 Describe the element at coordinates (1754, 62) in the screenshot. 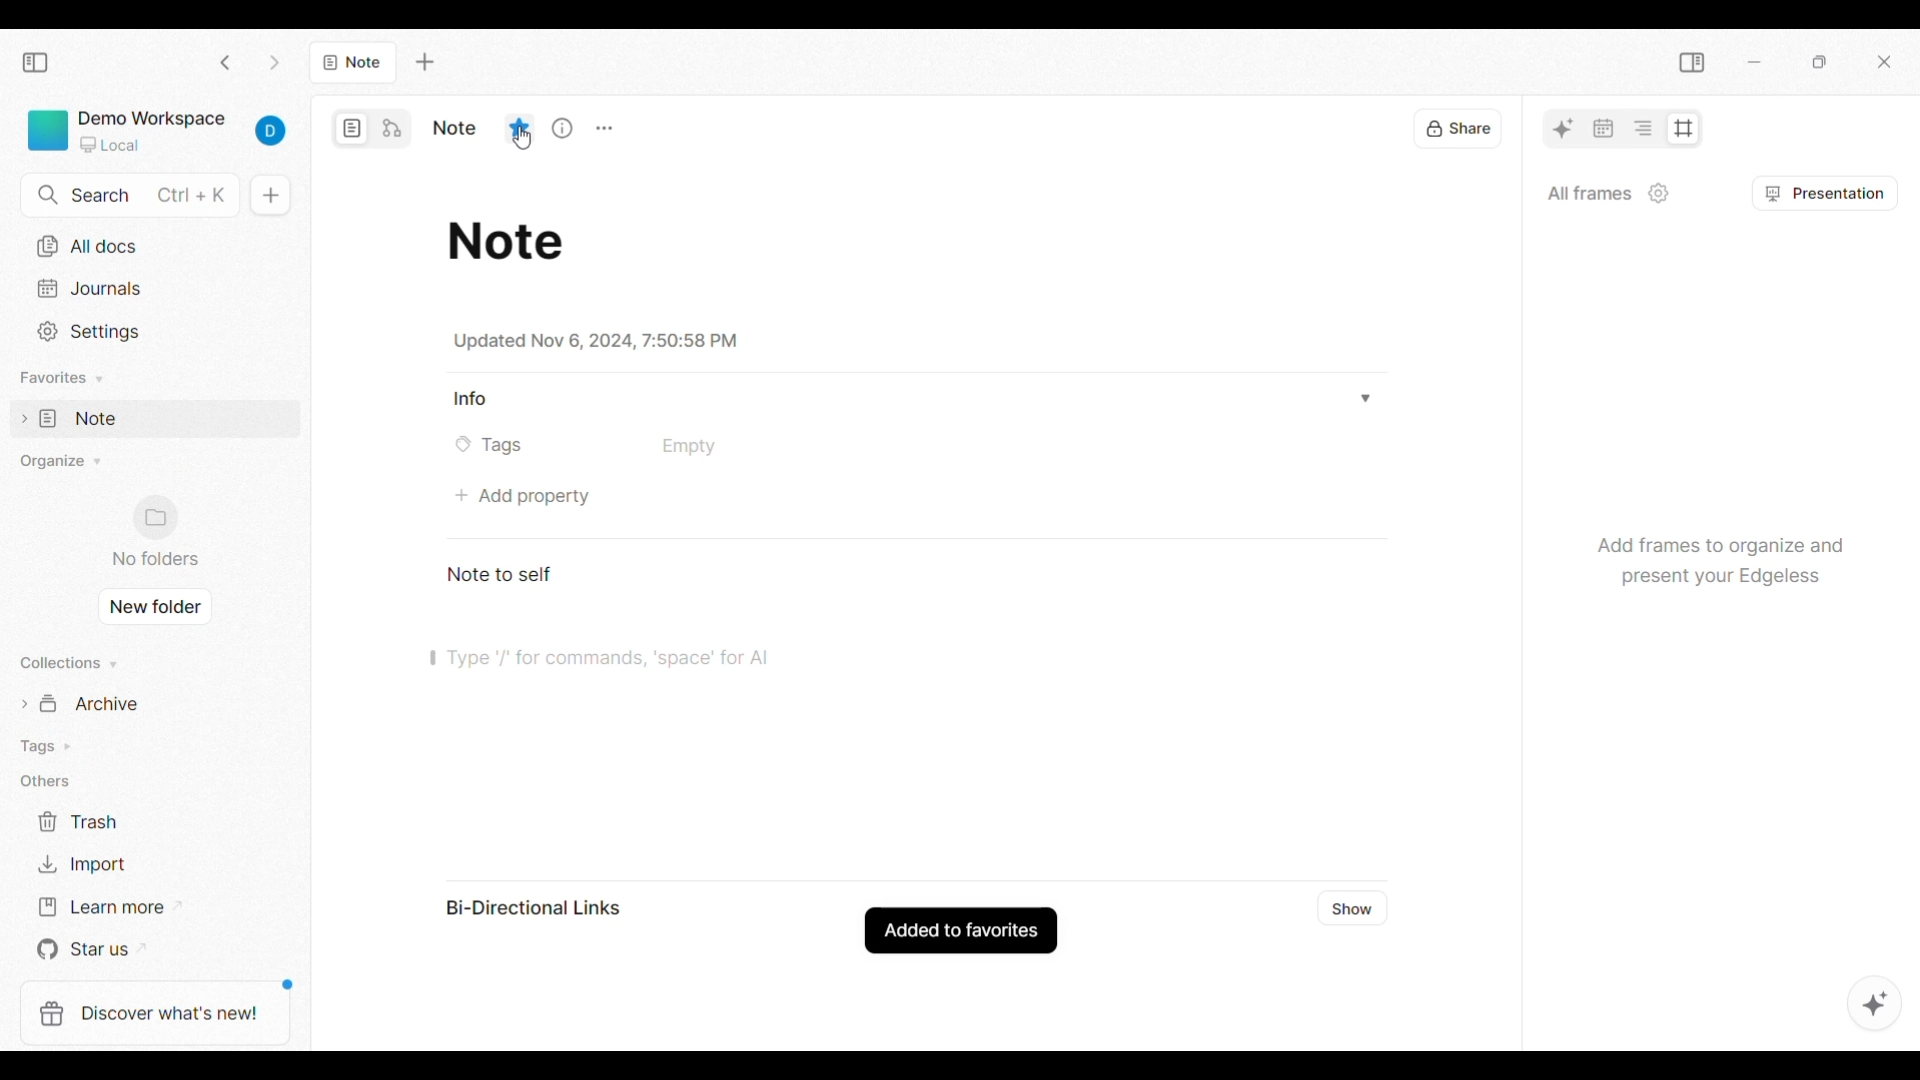

I see `Minimize` at that location.